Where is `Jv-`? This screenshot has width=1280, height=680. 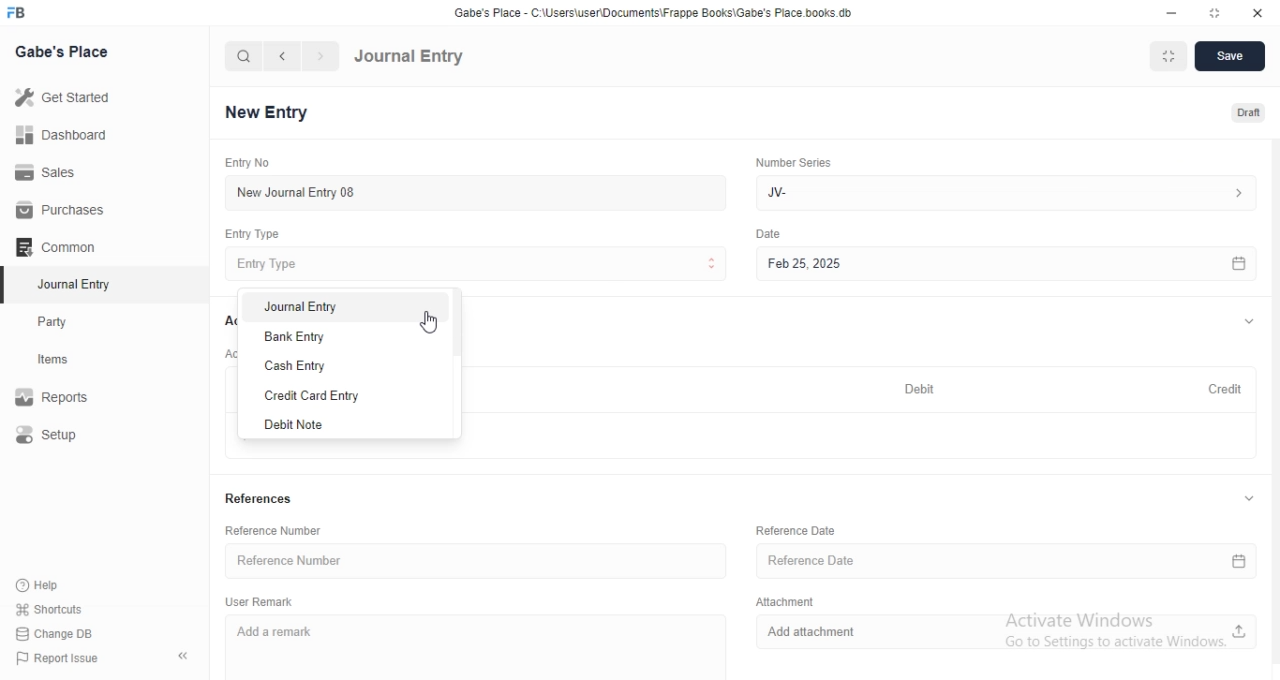
Jv- is located at coordinates (1010, 191).